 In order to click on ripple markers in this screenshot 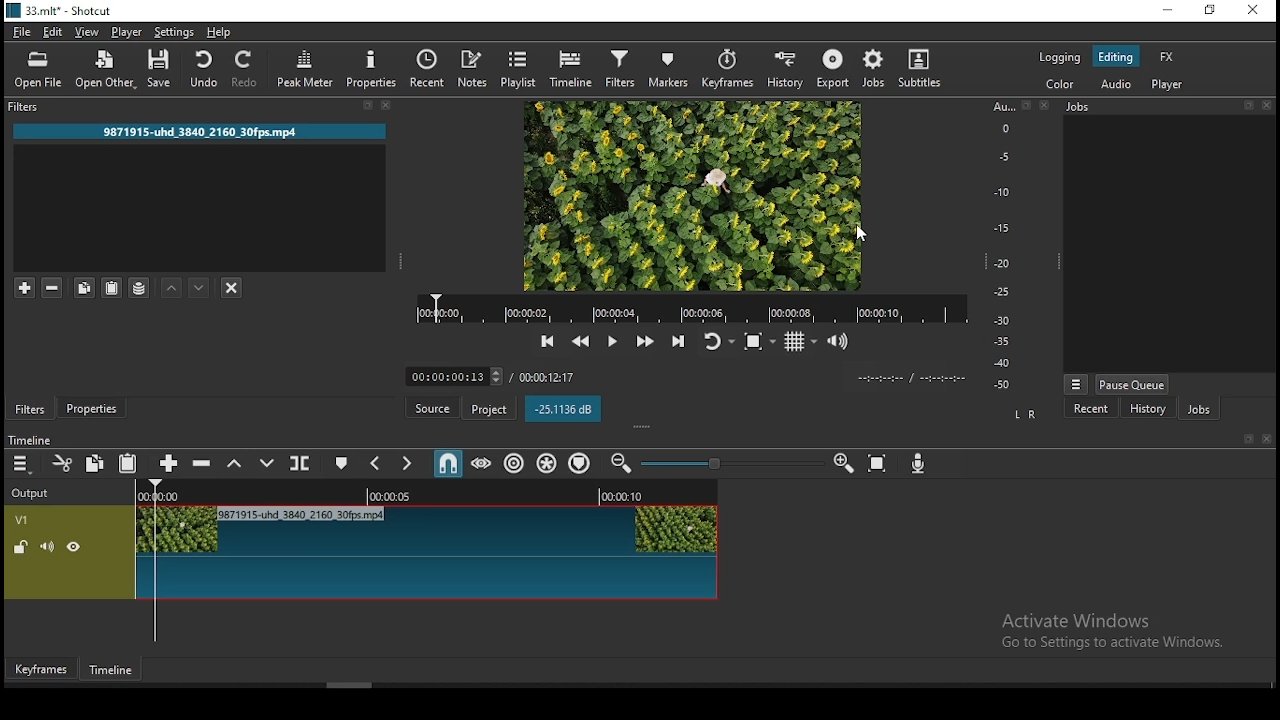, I will do `click(579, 464)`.